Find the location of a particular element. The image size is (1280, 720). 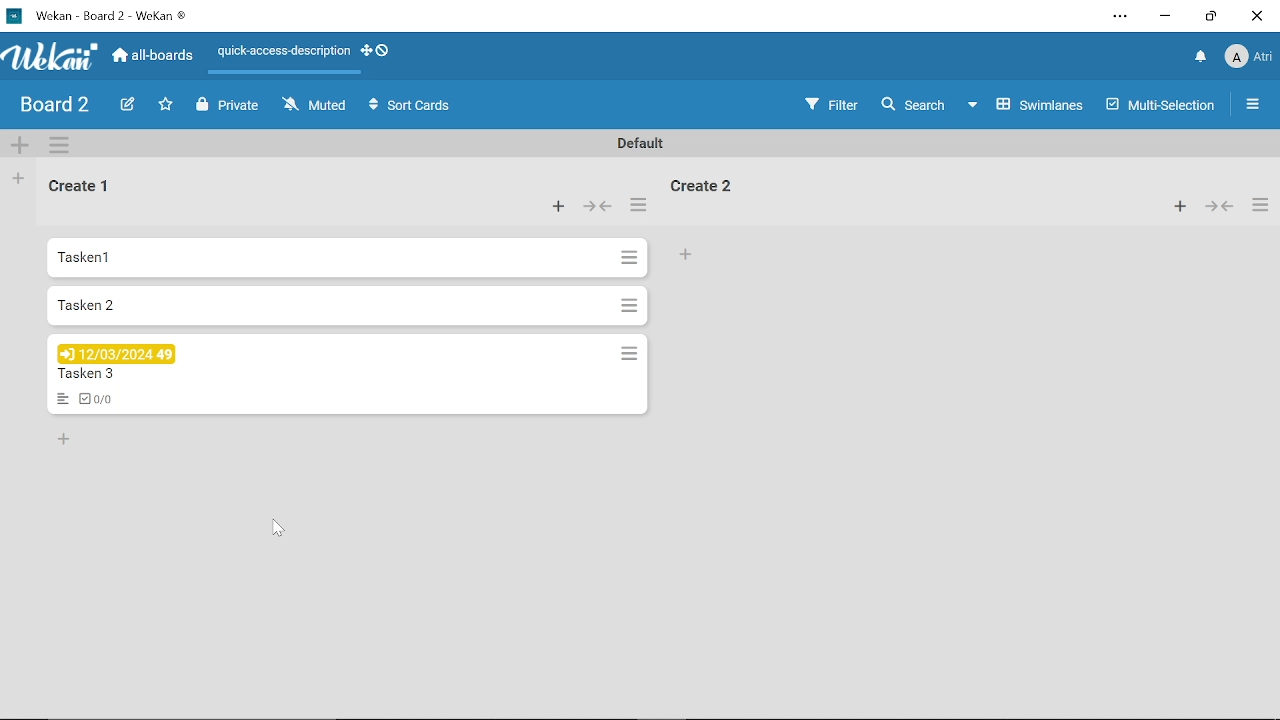

Close is located at coordinates (1258, 17).